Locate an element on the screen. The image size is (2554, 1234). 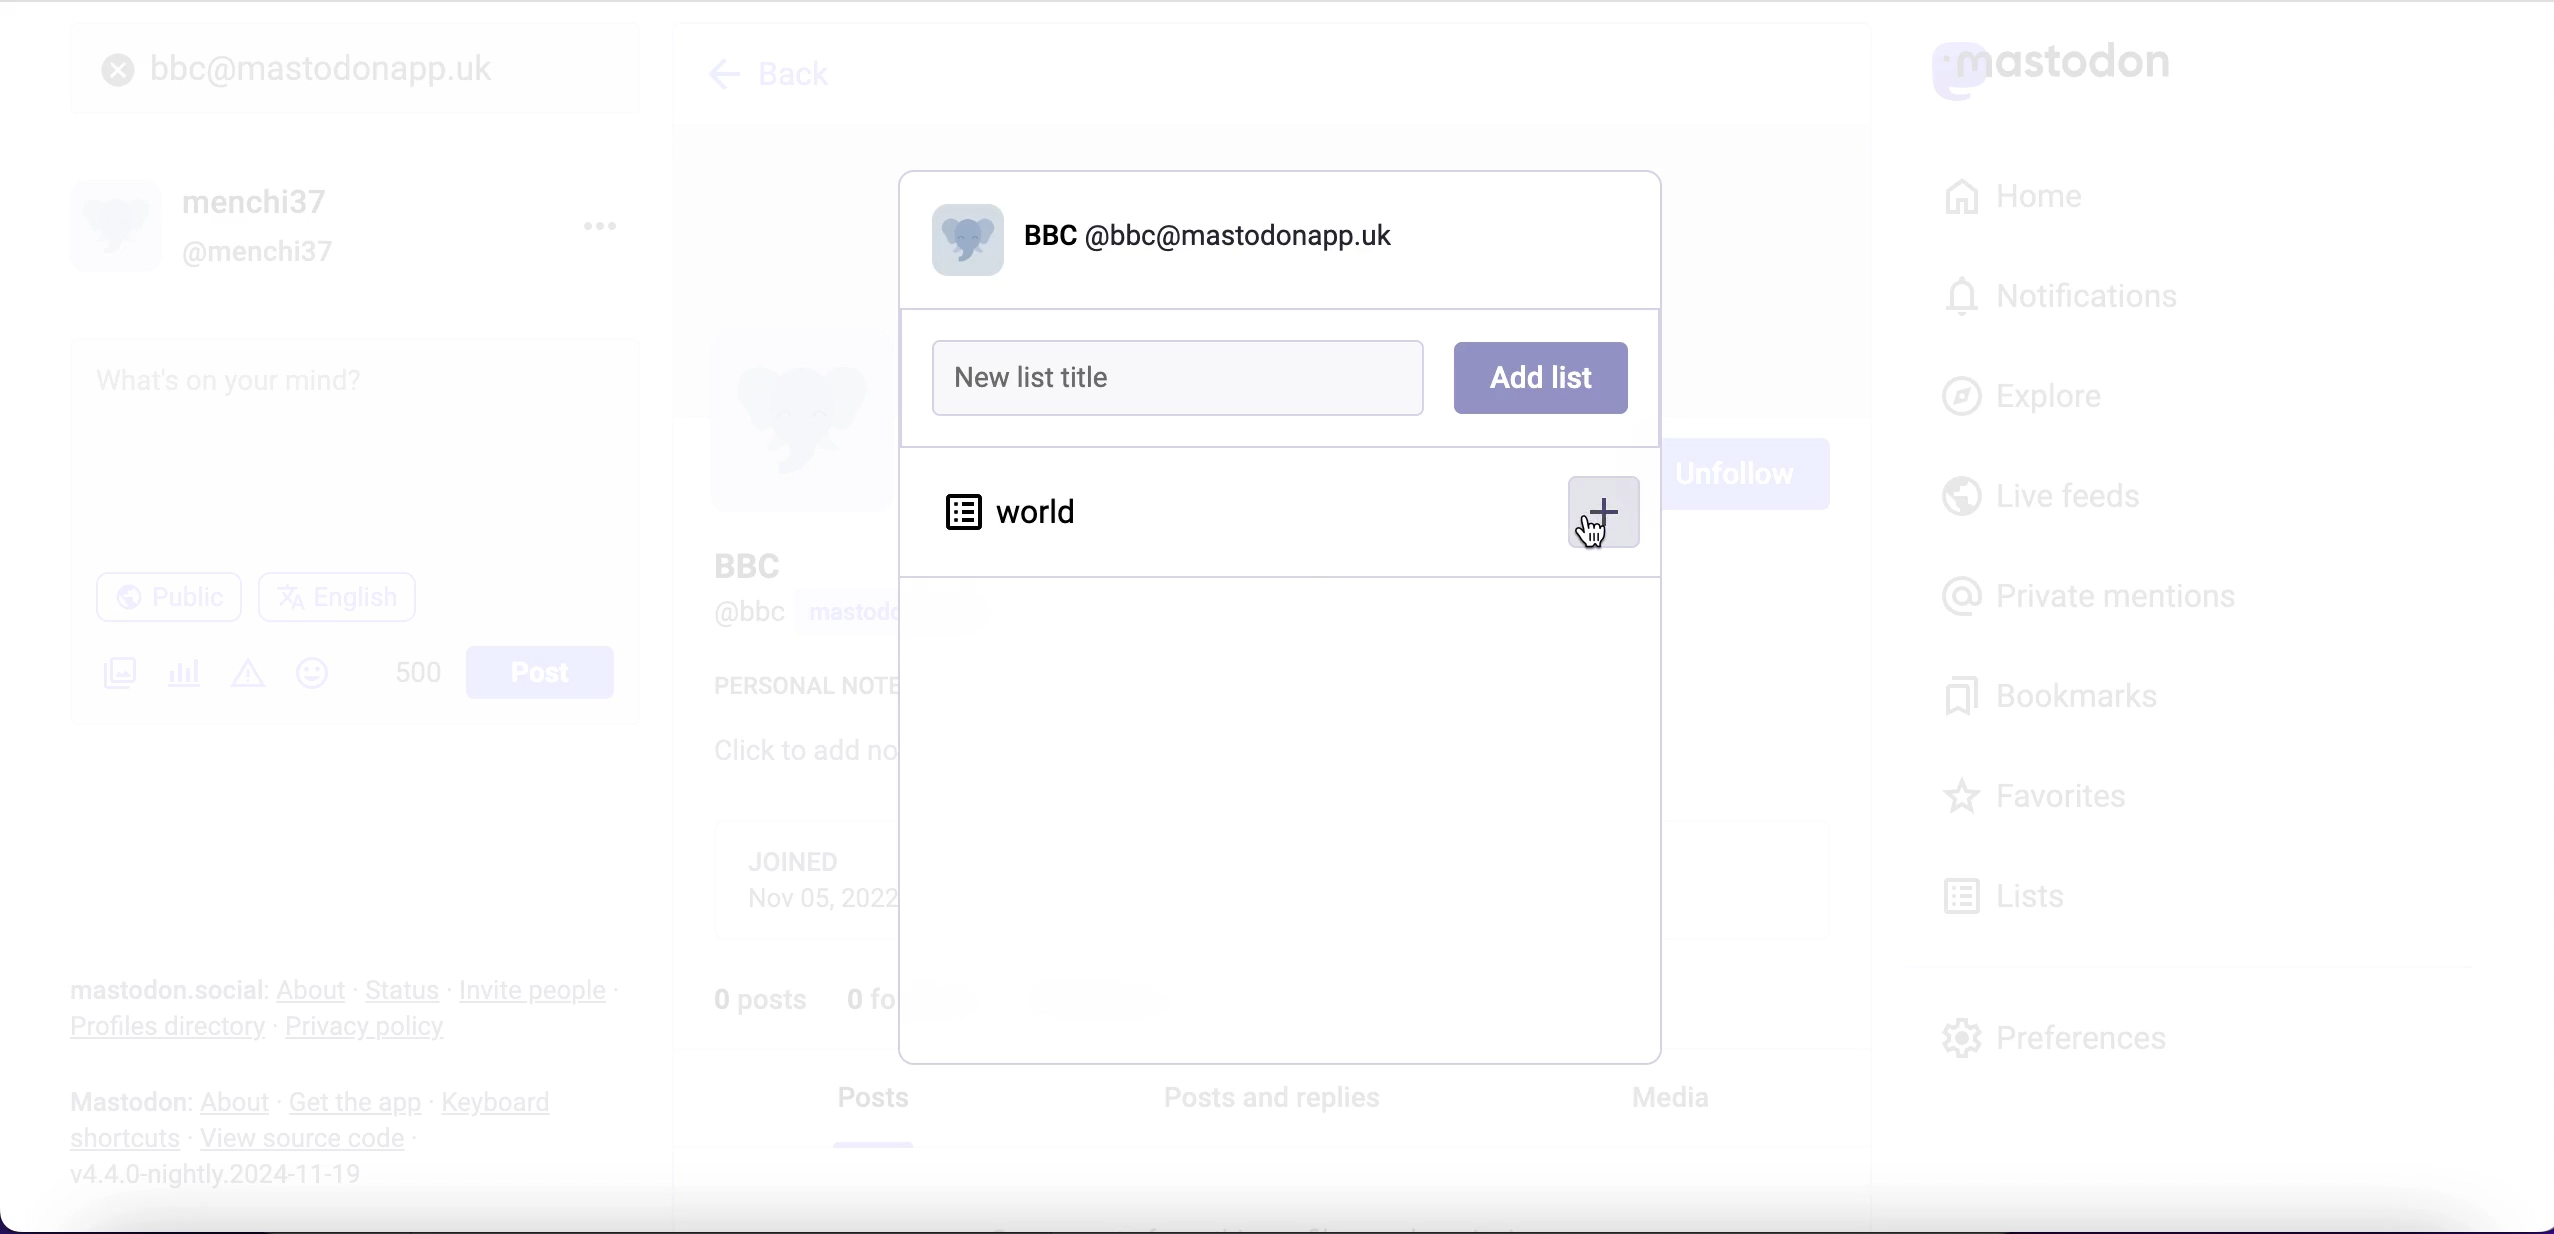
get the app is located at coordinates (353, 1102).